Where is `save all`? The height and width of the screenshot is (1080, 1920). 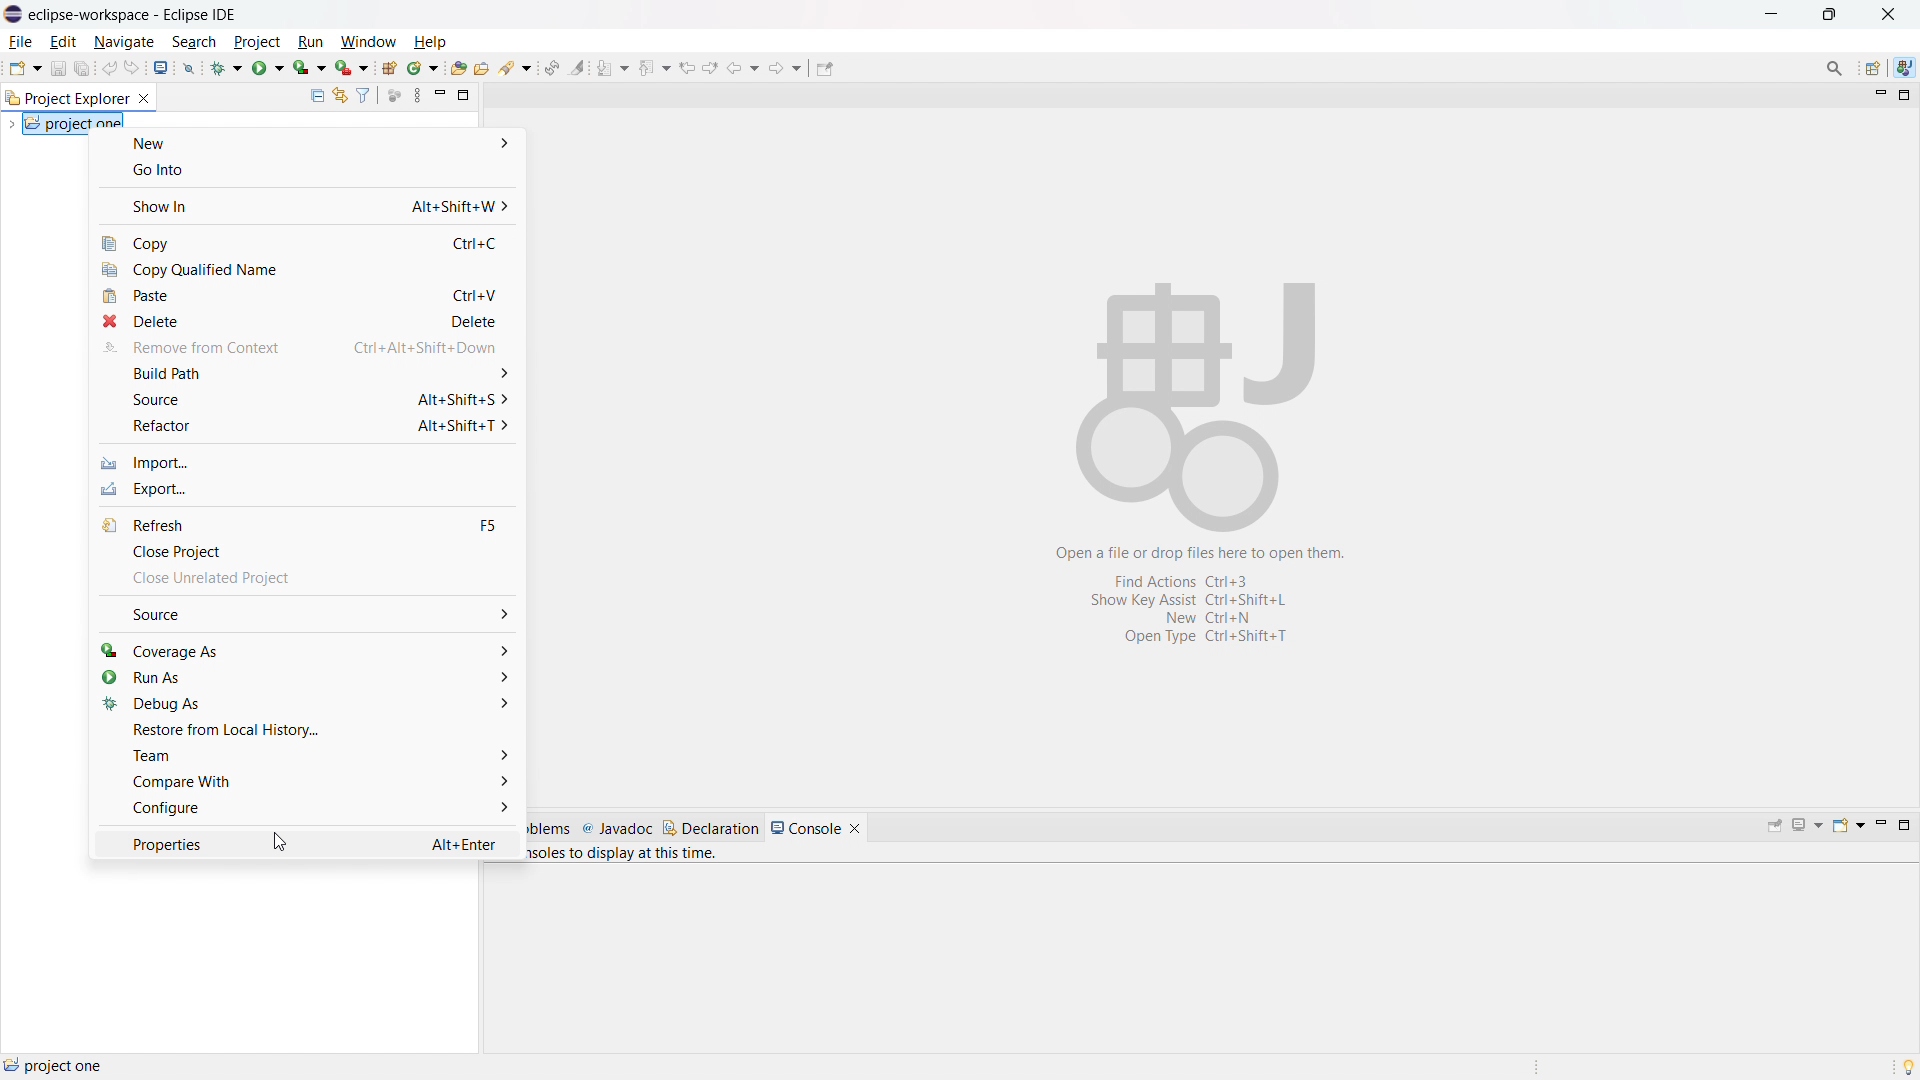
save all is located at coordinates (83, 69).